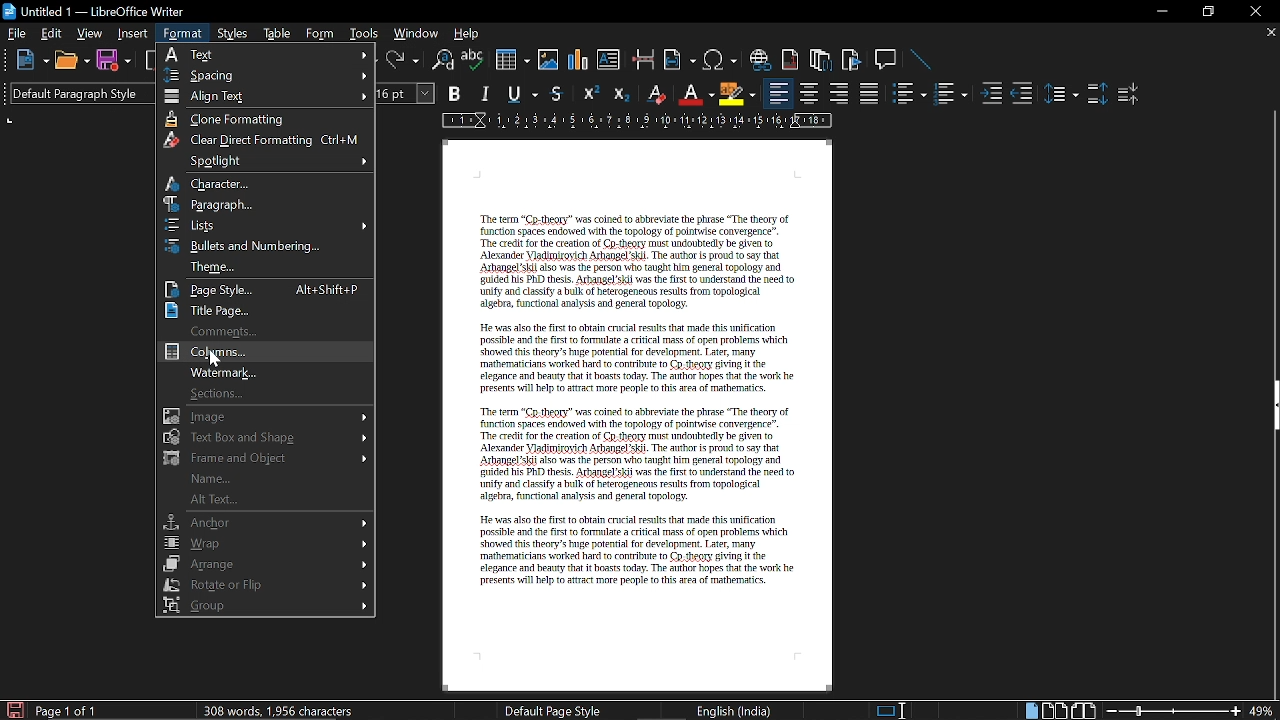 This screenshot has width=1280, height=720. Describe the element at coordinates (810, 94) in the screenshot. I see `Center` at that location.